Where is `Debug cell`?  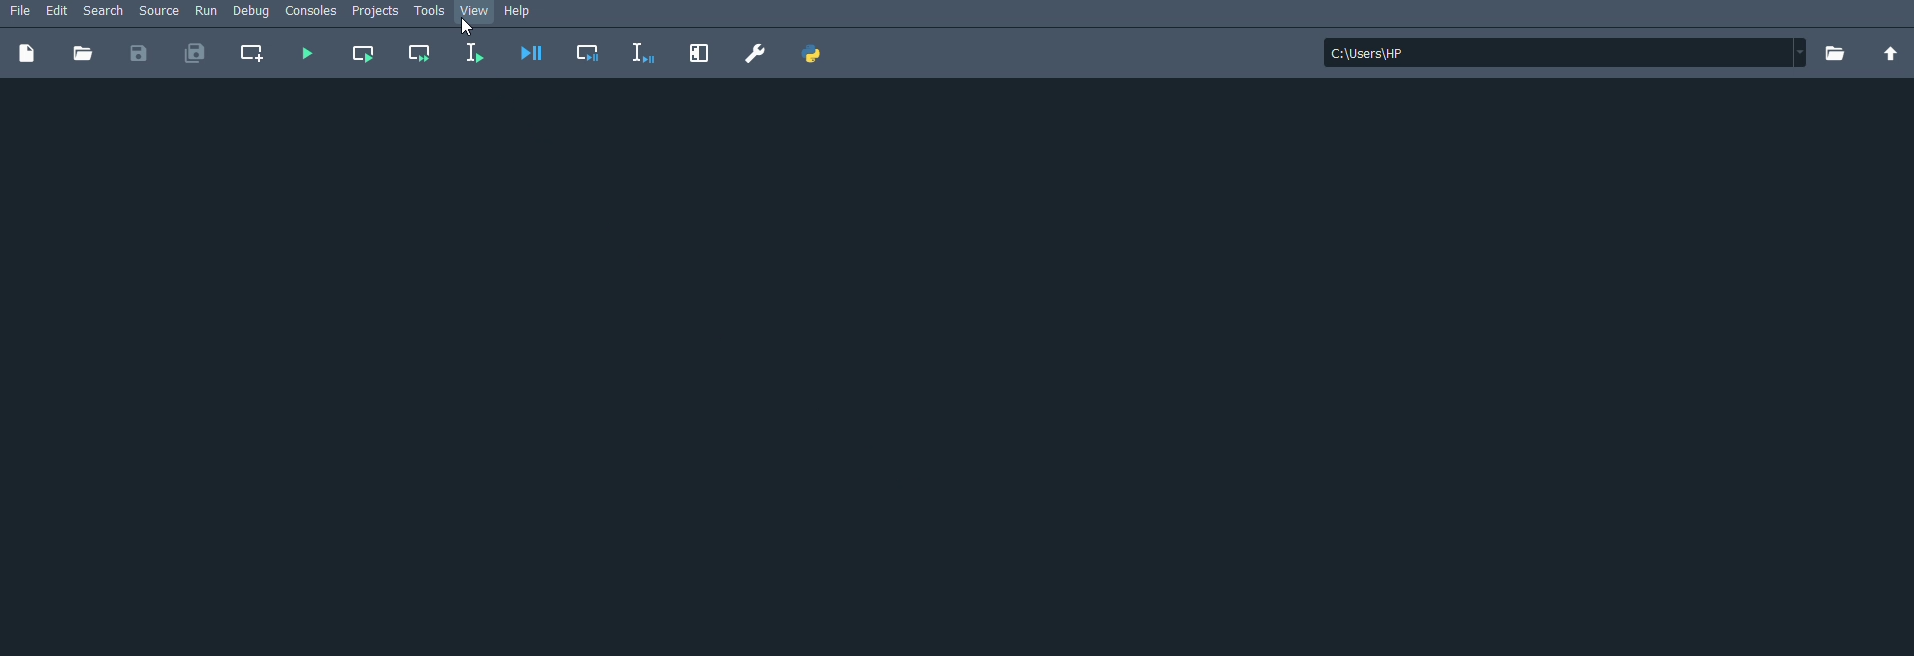
Debug cell is located at coordinates (589, 53).